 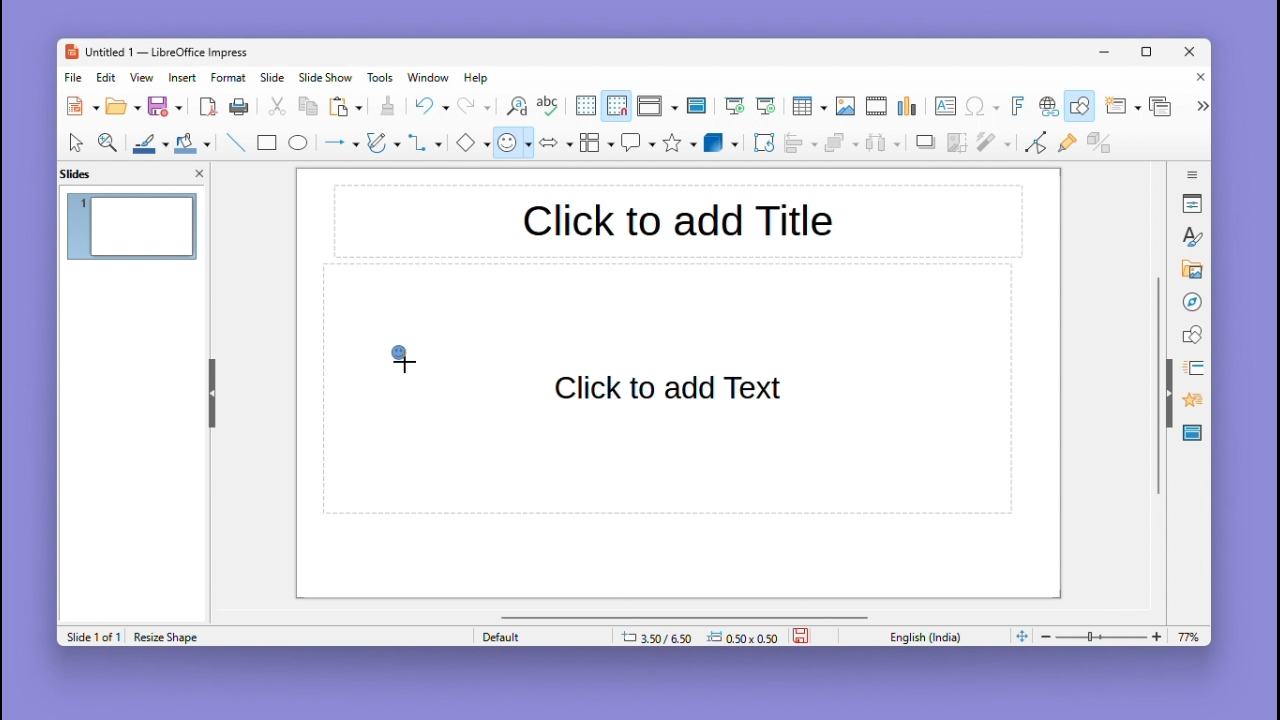 What do you see at coordinates (208, 108) in the screenshot?
I see `Export as PDF` at bounding box center [208, 108].